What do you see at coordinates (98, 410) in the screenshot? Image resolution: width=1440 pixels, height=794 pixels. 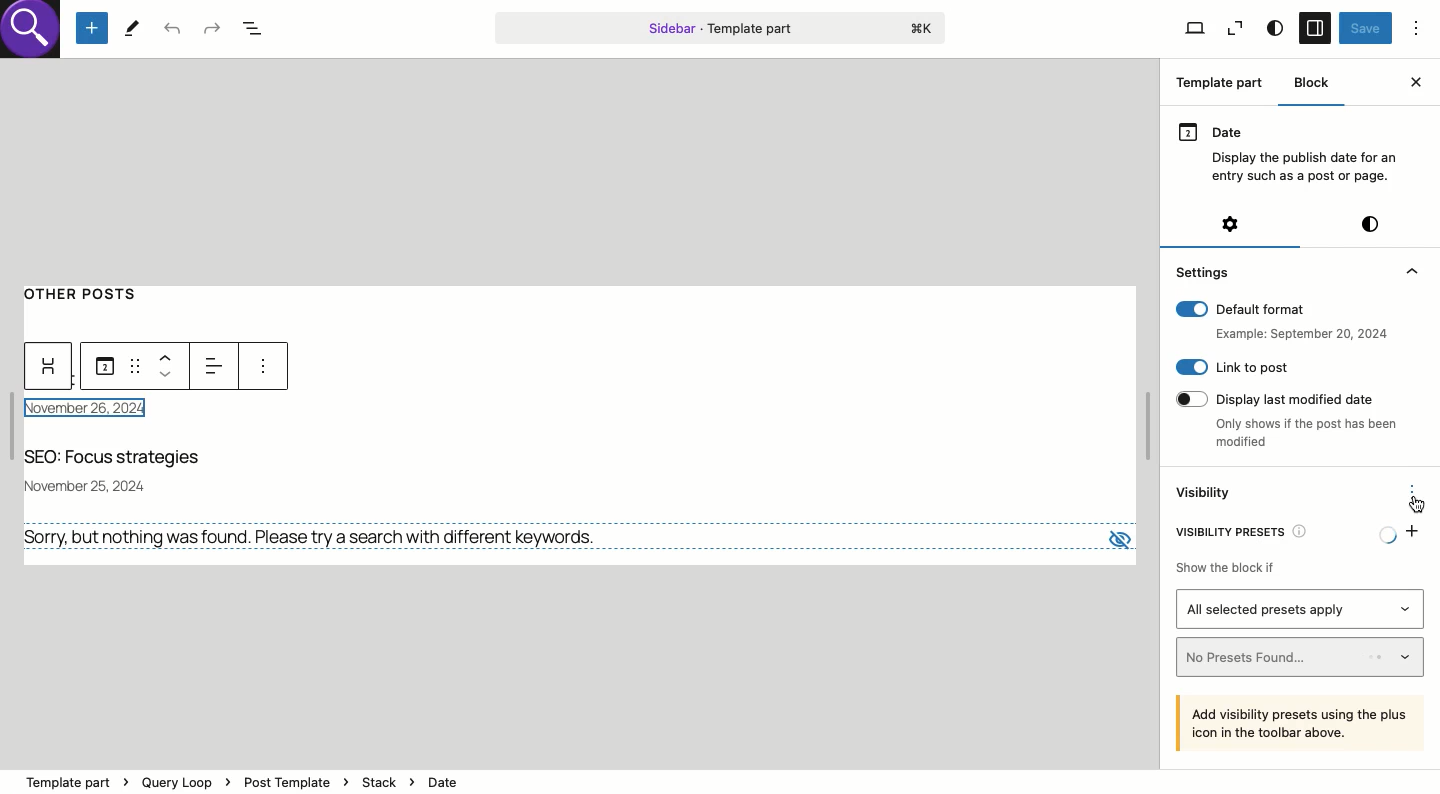 I see `Date` at bounding box center [98, 410].